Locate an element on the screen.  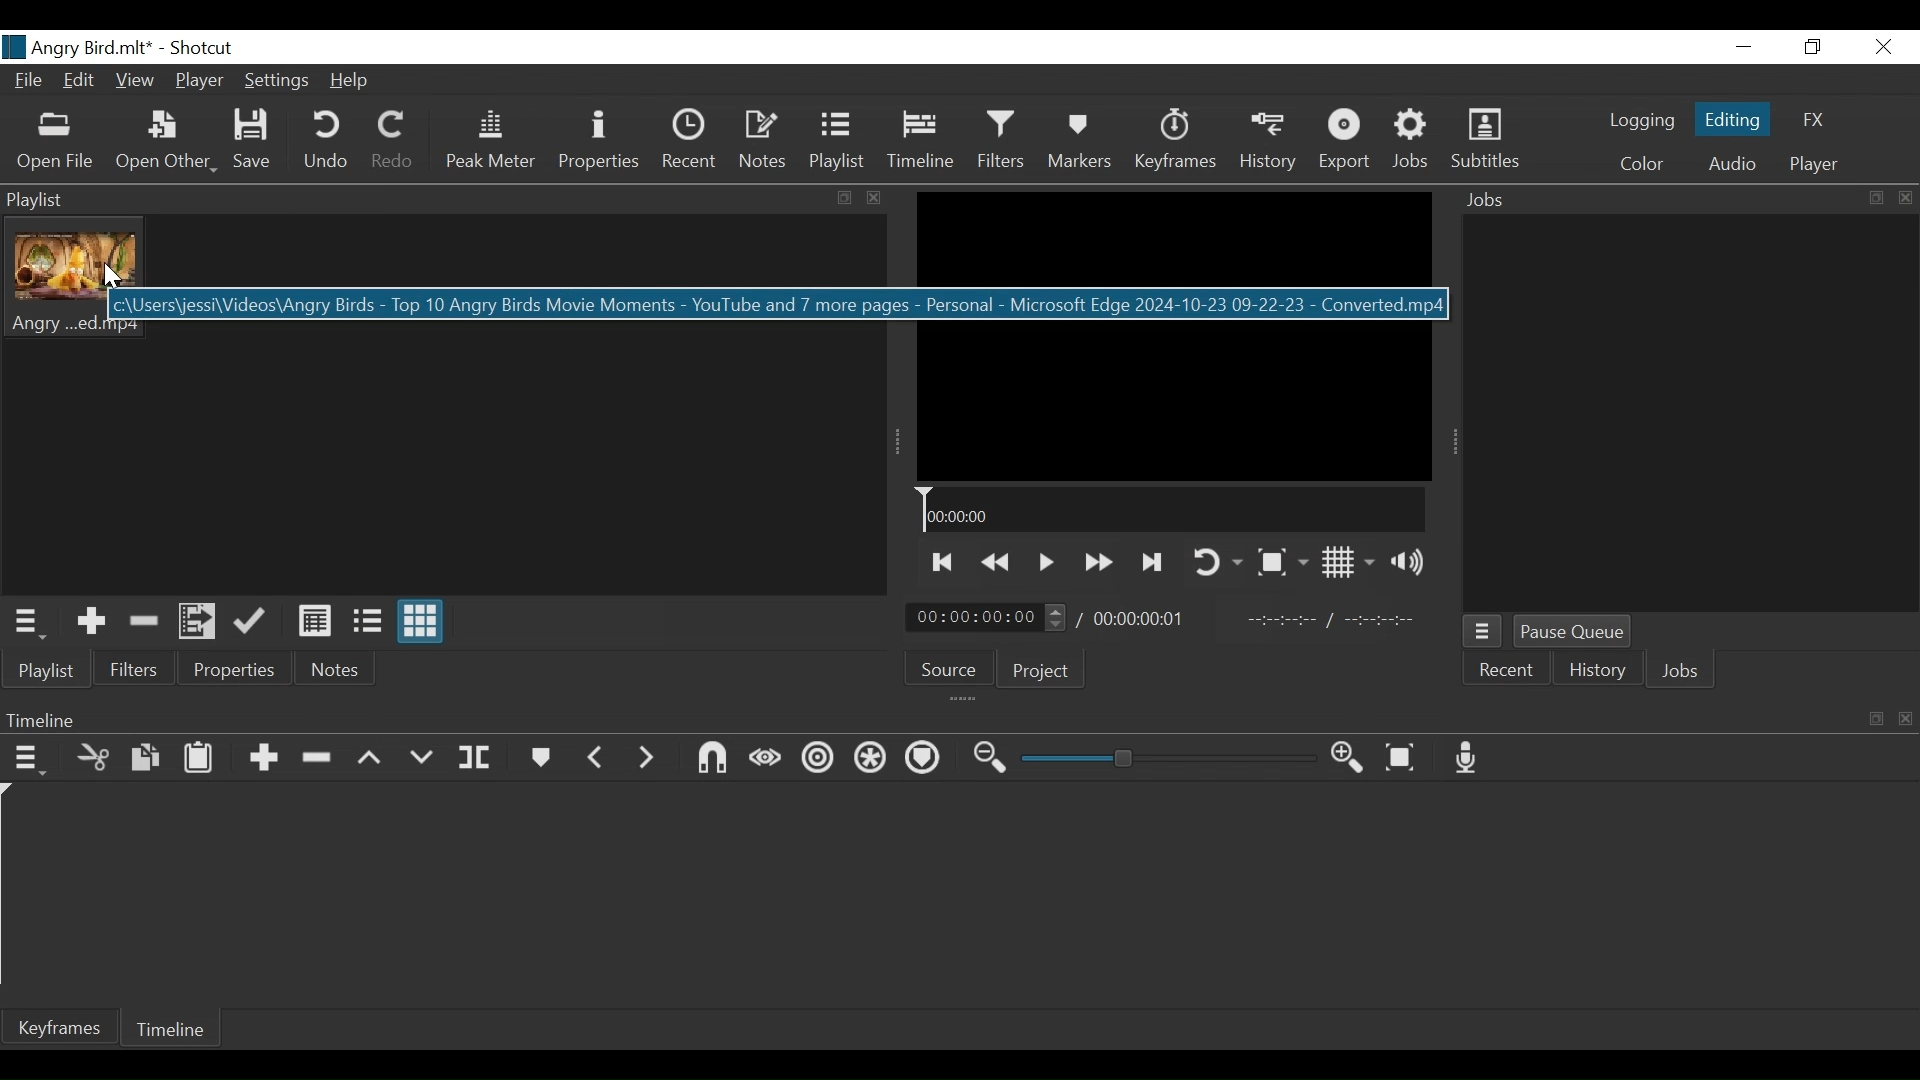
Copy is located at coordinates (145, 758).